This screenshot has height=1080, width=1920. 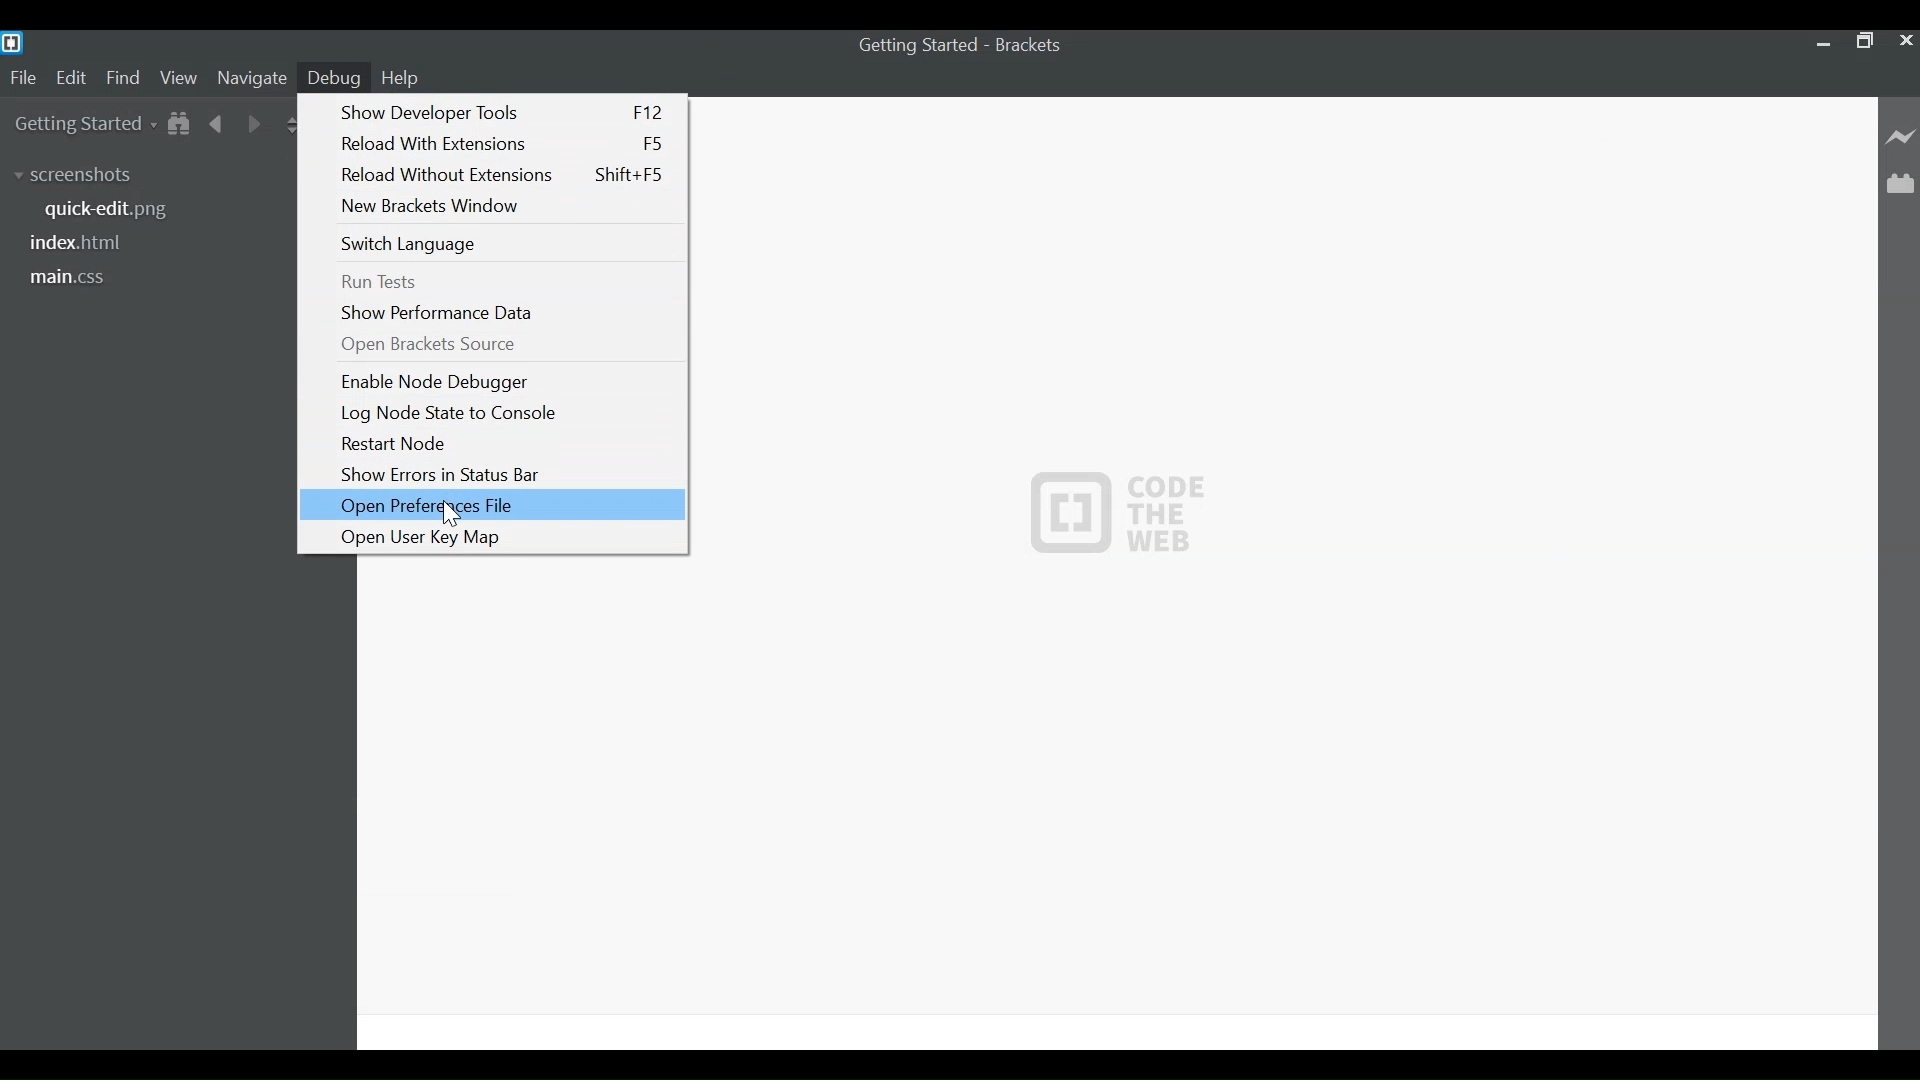 I want to click on Navigate Back, so click(x=218, y=124).